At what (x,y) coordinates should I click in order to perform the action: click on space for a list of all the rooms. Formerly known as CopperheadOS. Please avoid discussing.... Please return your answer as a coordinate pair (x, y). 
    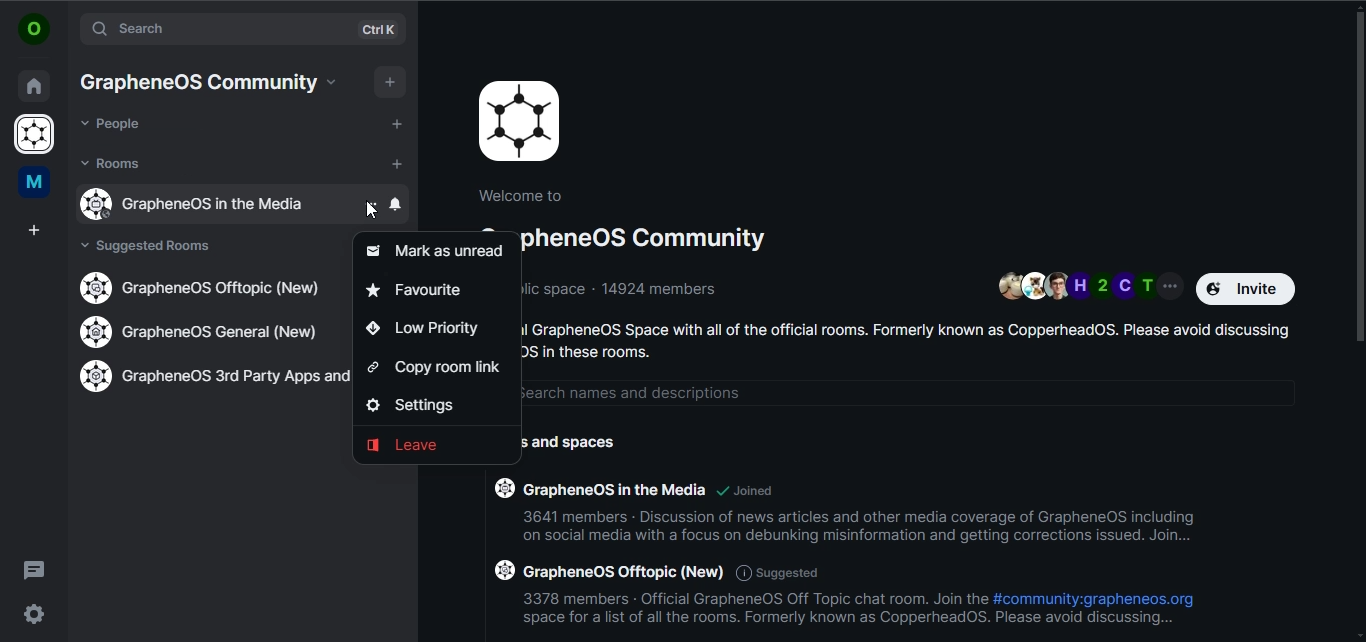
    Looking at the image, I should click on (849, 621).